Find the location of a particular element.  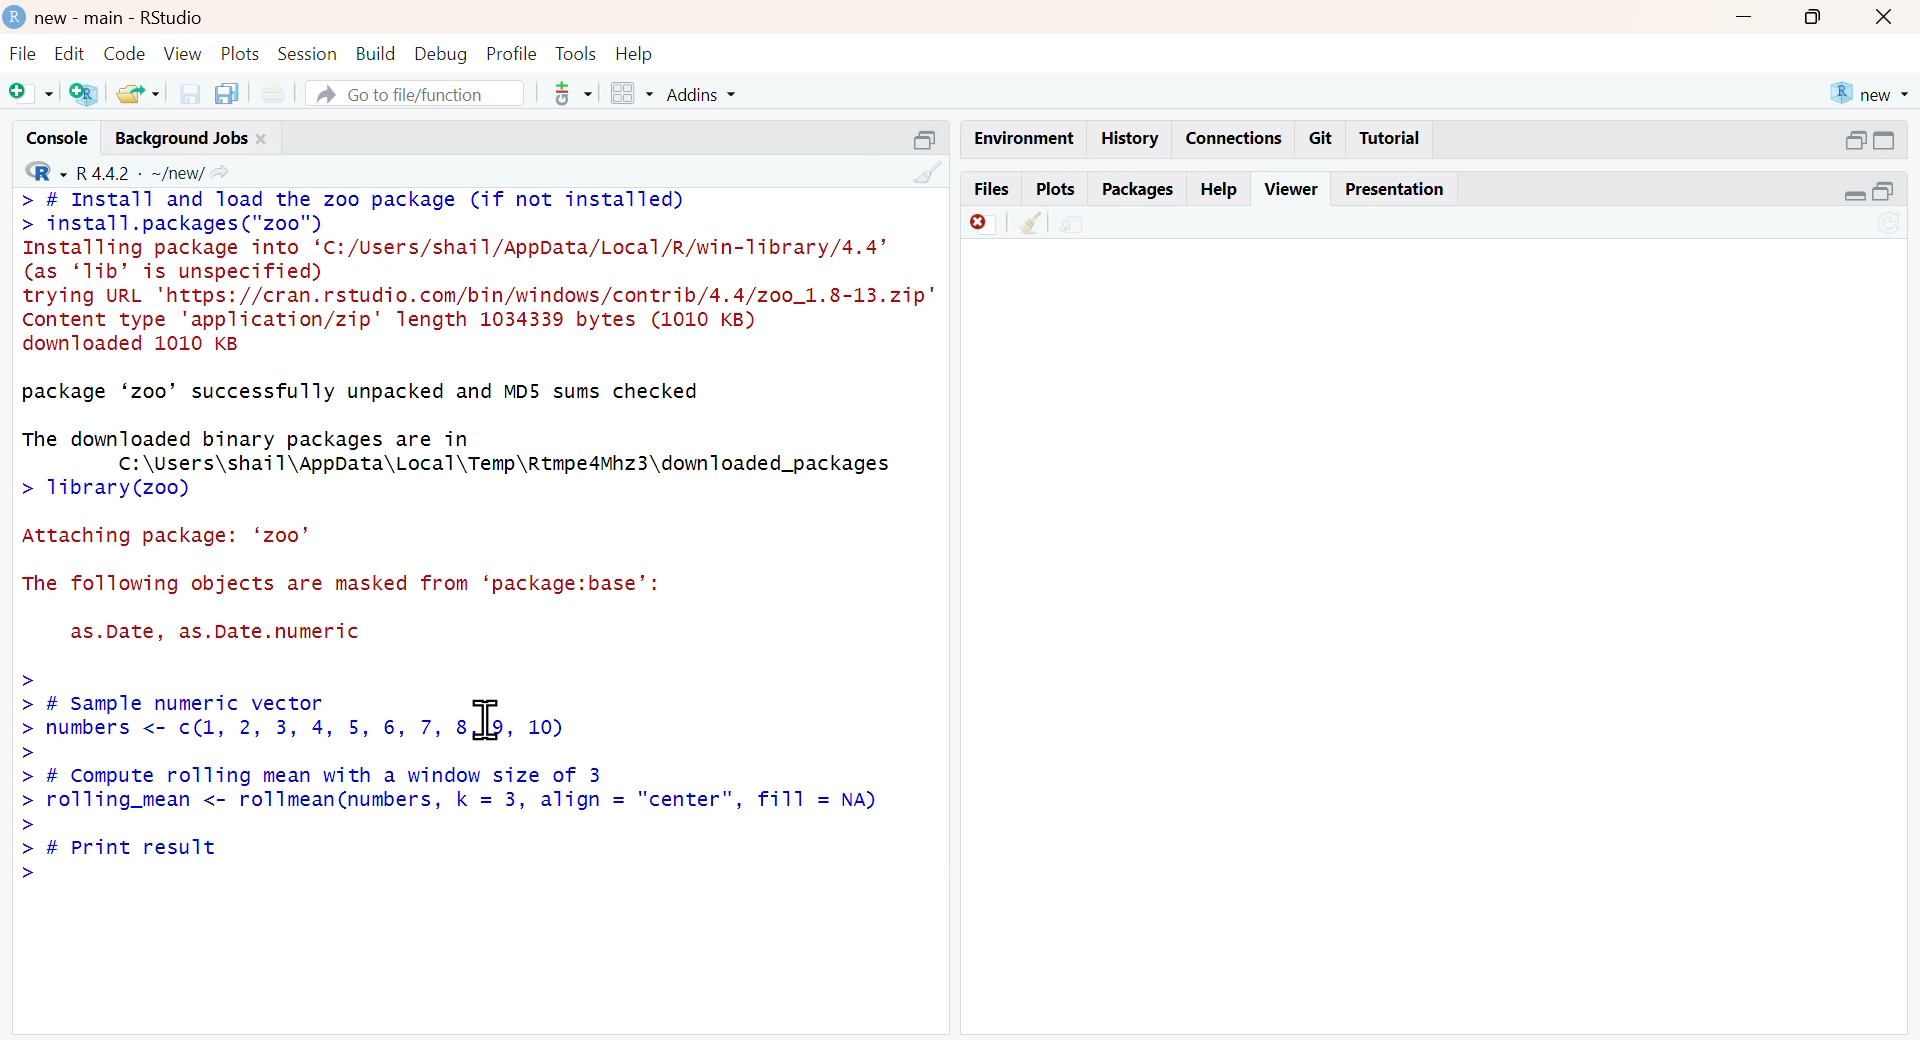

file is located at coordinates (23, 53).